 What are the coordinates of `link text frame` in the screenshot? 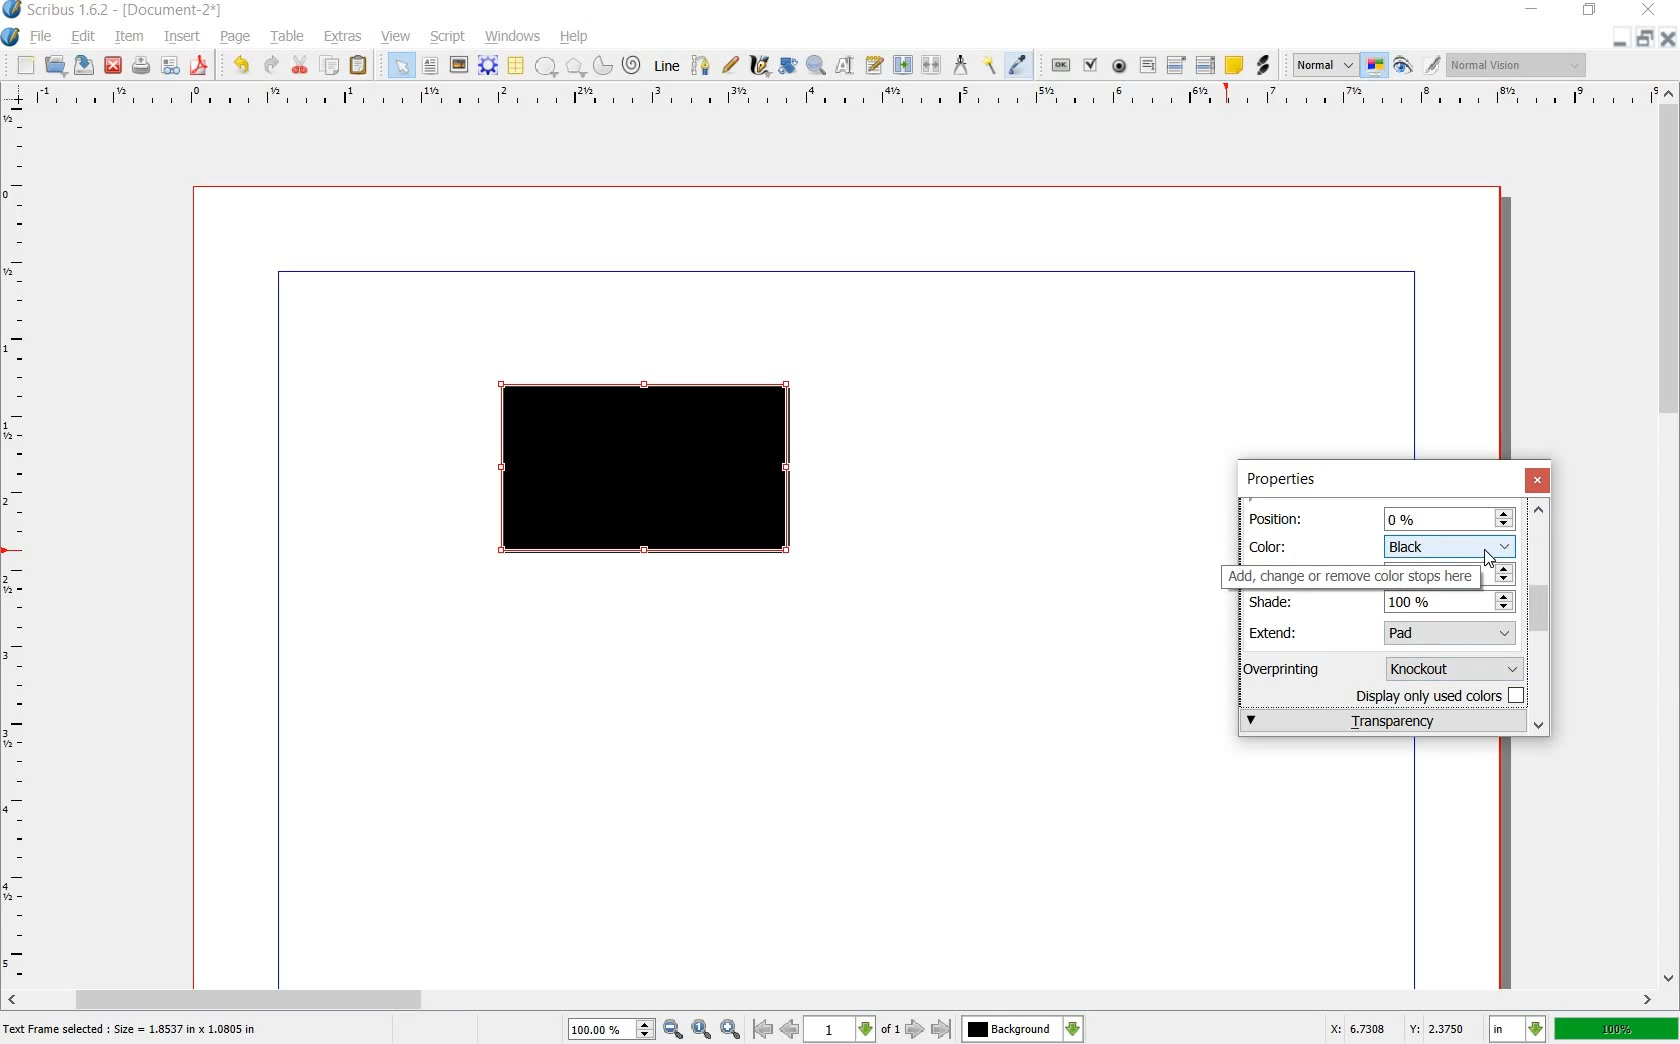 It's located at (902, 66).